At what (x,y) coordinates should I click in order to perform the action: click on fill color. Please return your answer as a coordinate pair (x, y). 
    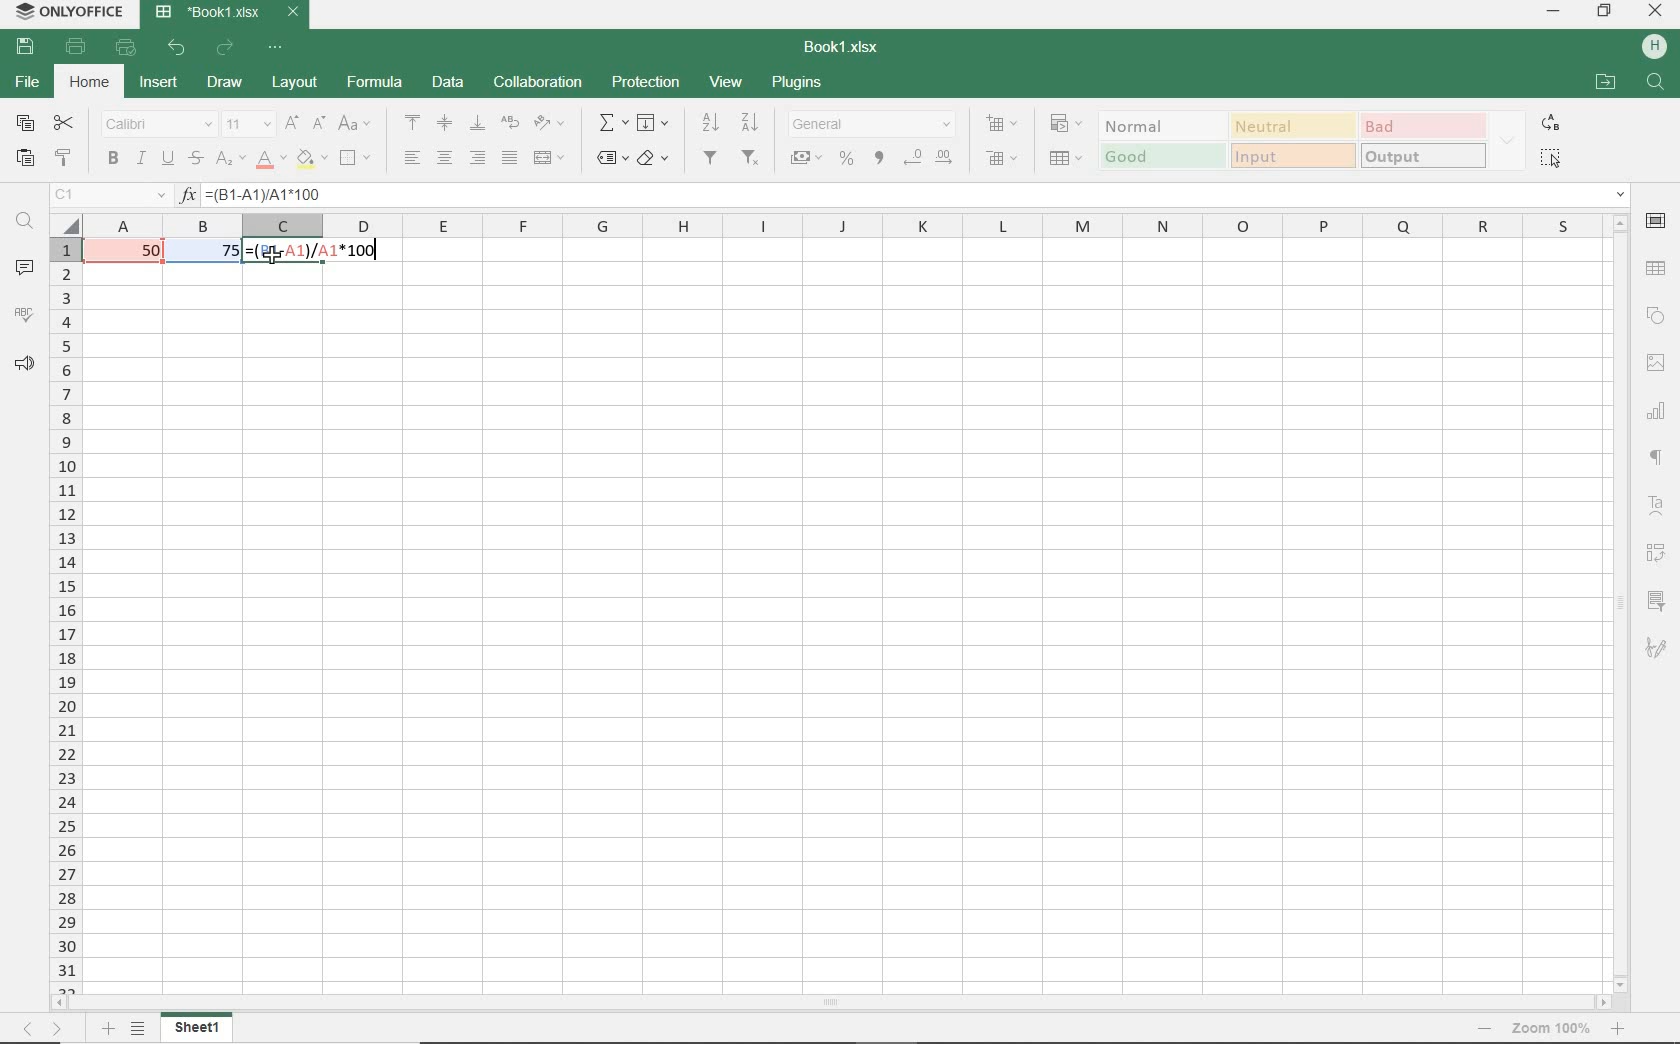
    Looking at the image, I should click on (311, 160).